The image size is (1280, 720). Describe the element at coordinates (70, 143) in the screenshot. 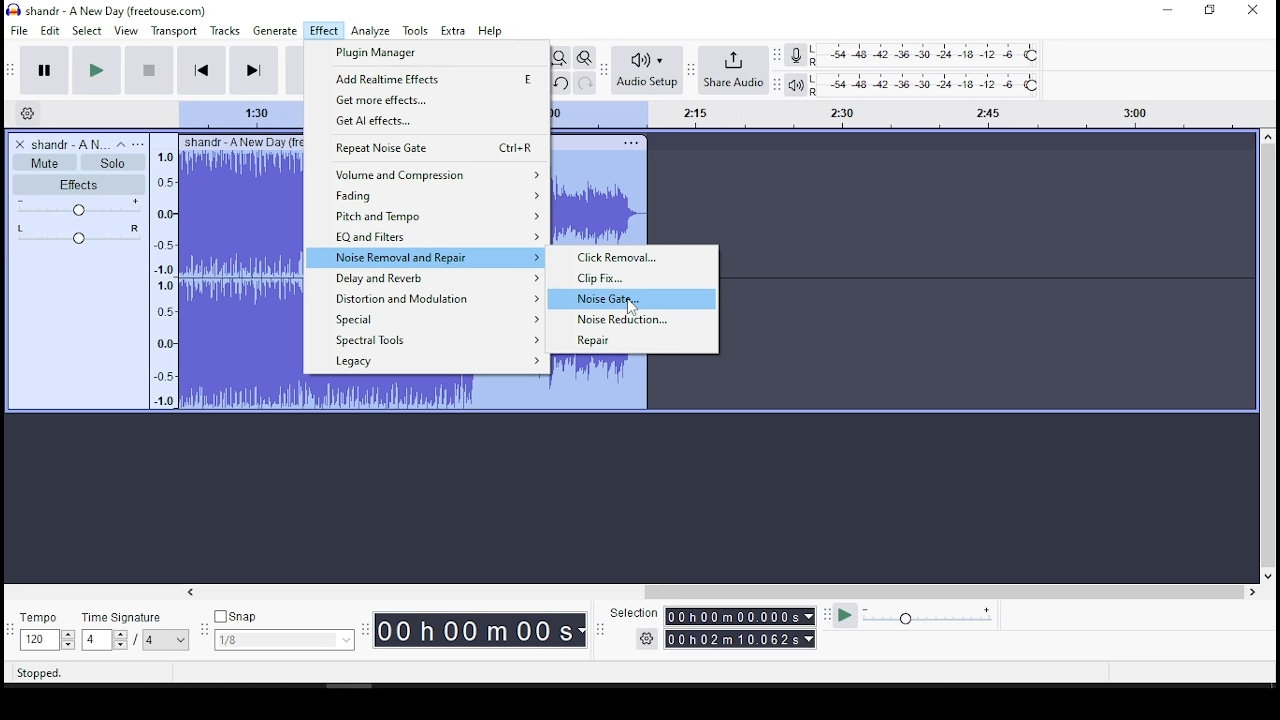

I see `audio name` at that location.